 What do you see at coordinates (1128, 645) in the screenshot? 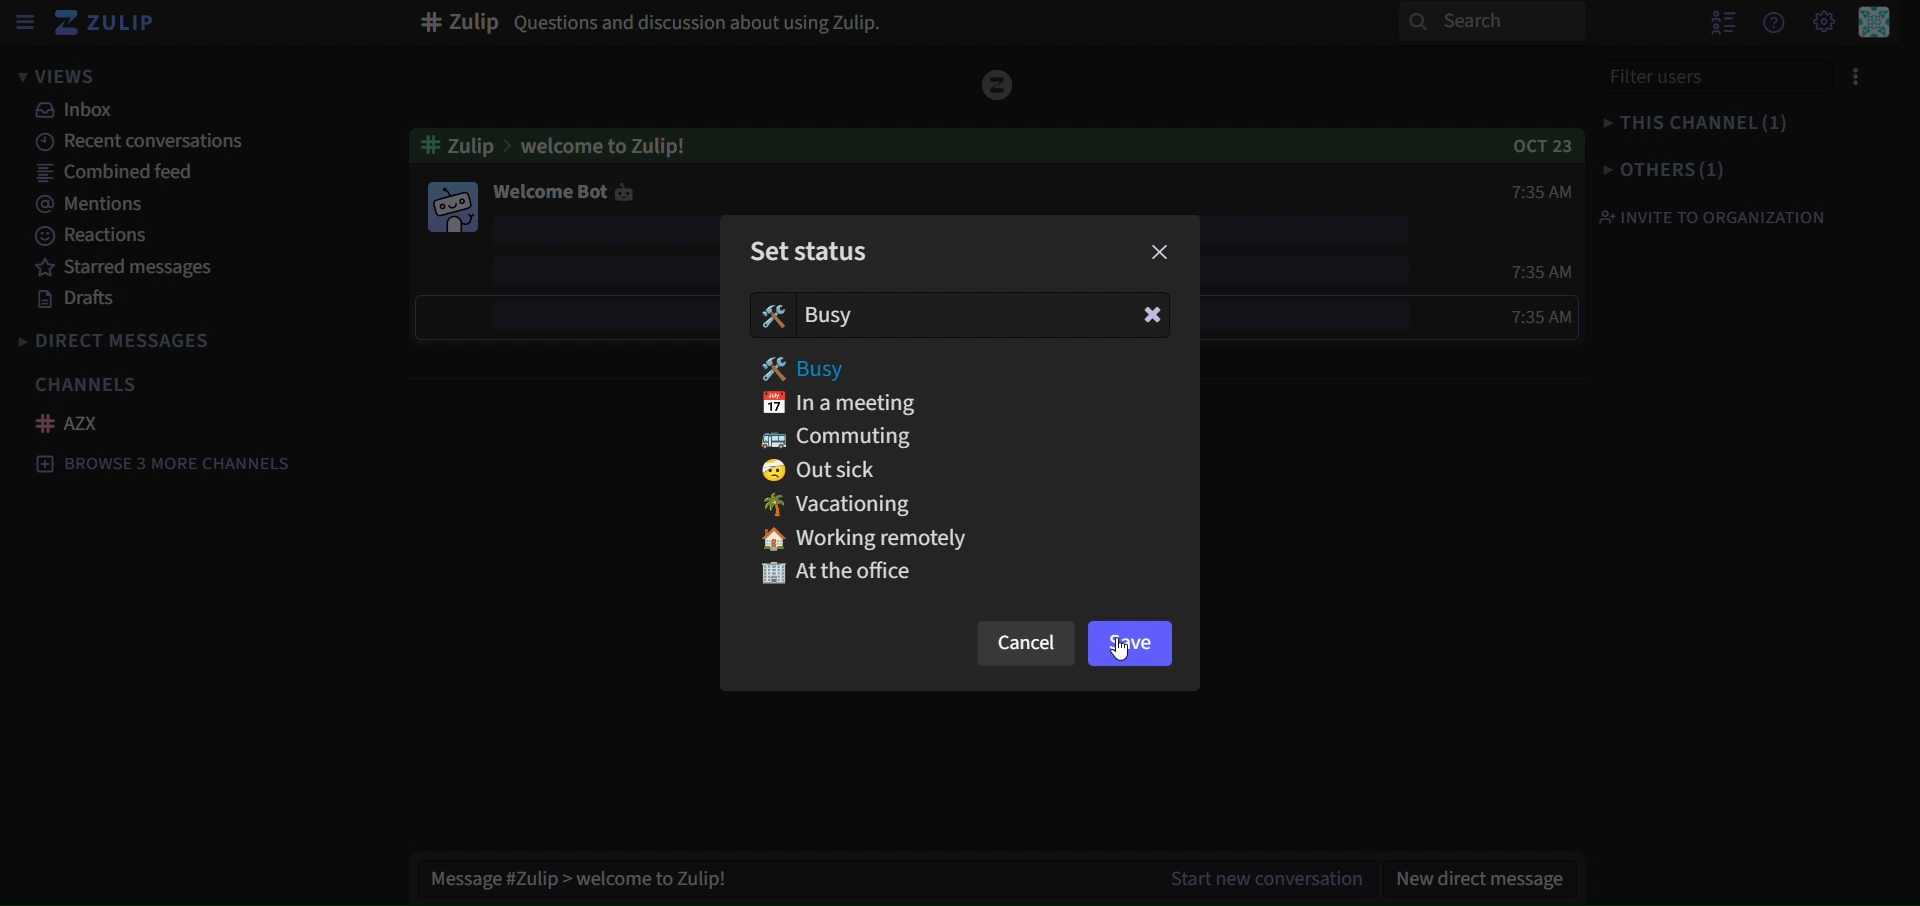
I see `save` at bounding box center [1128, 645].